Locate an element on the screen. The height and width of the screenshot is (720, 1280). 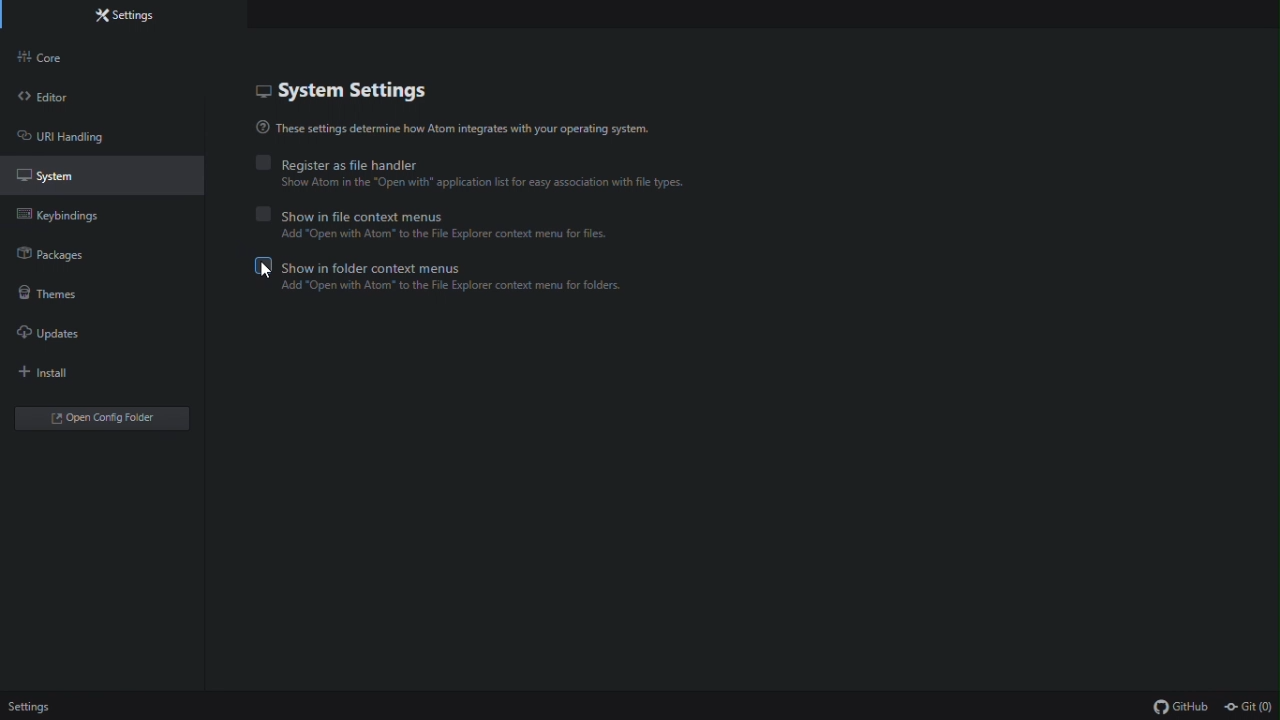
open config folder is located at coordinates (99, 415).